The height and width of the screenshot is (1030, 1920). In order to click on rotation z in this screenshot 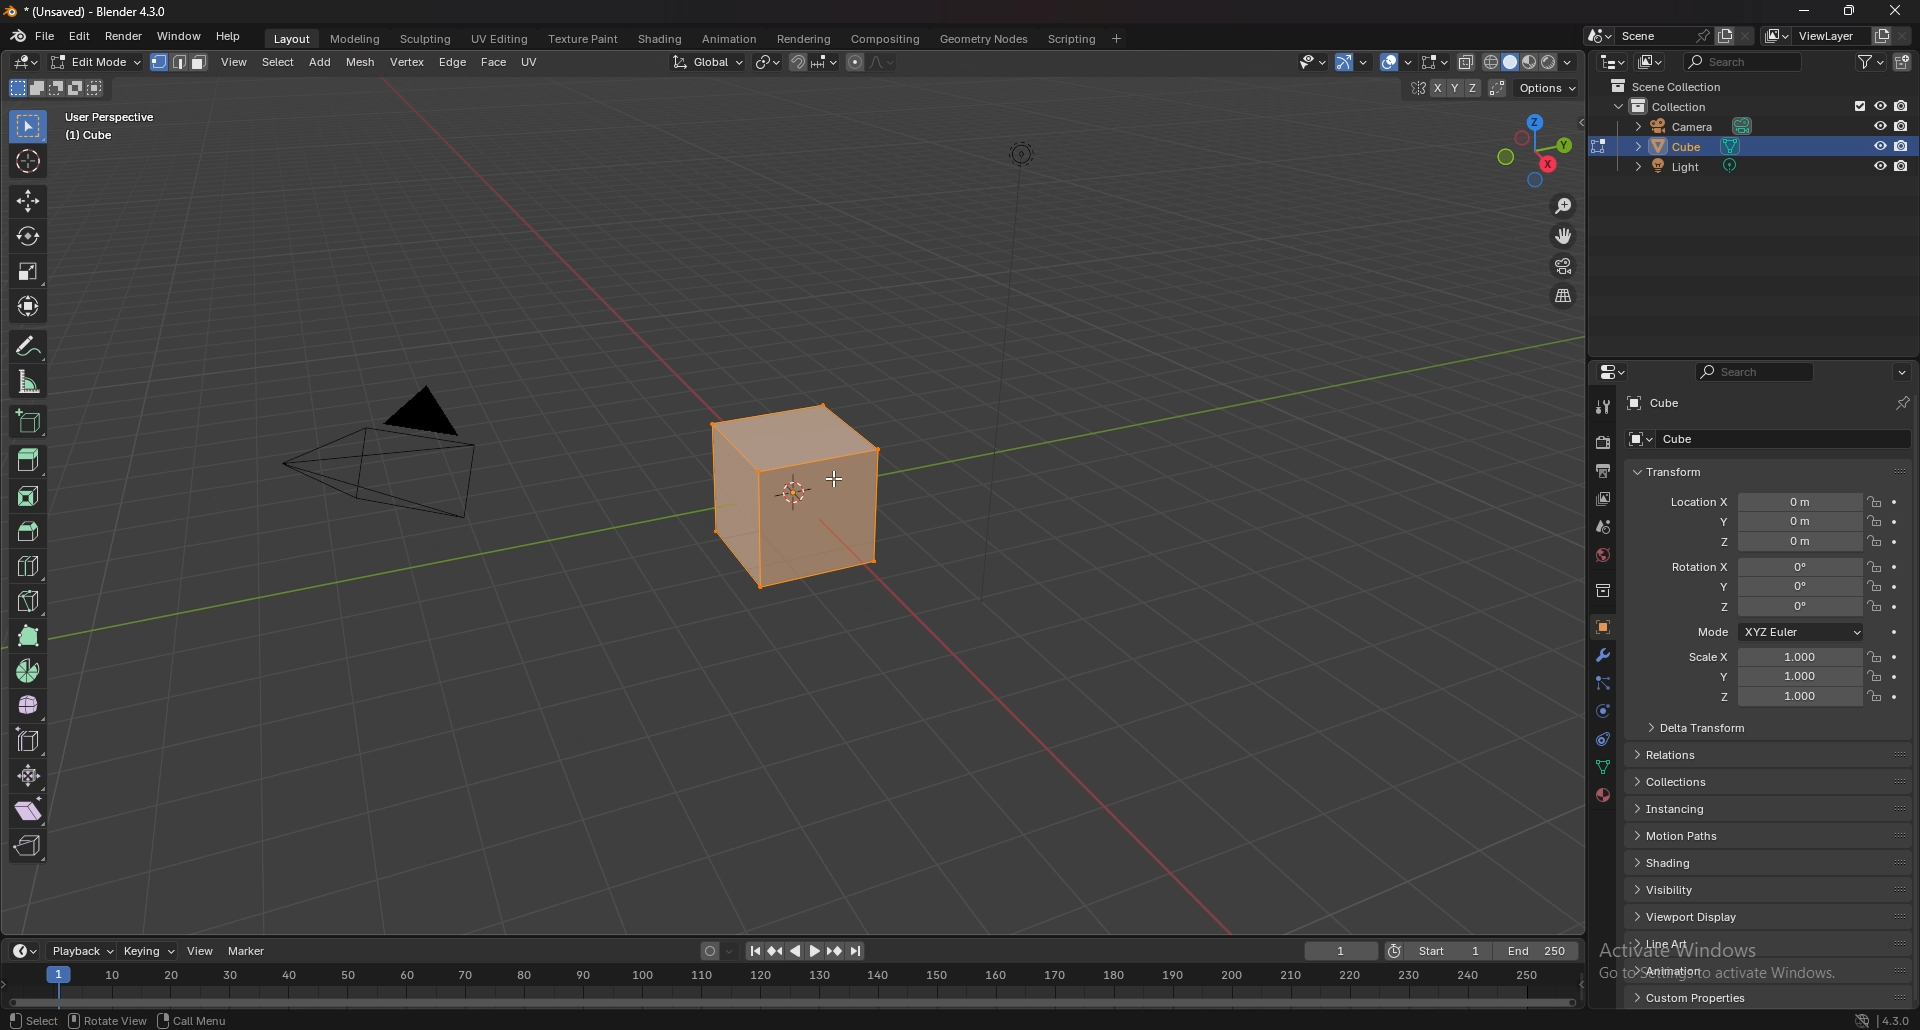, I will do `click(1763, 606)`.